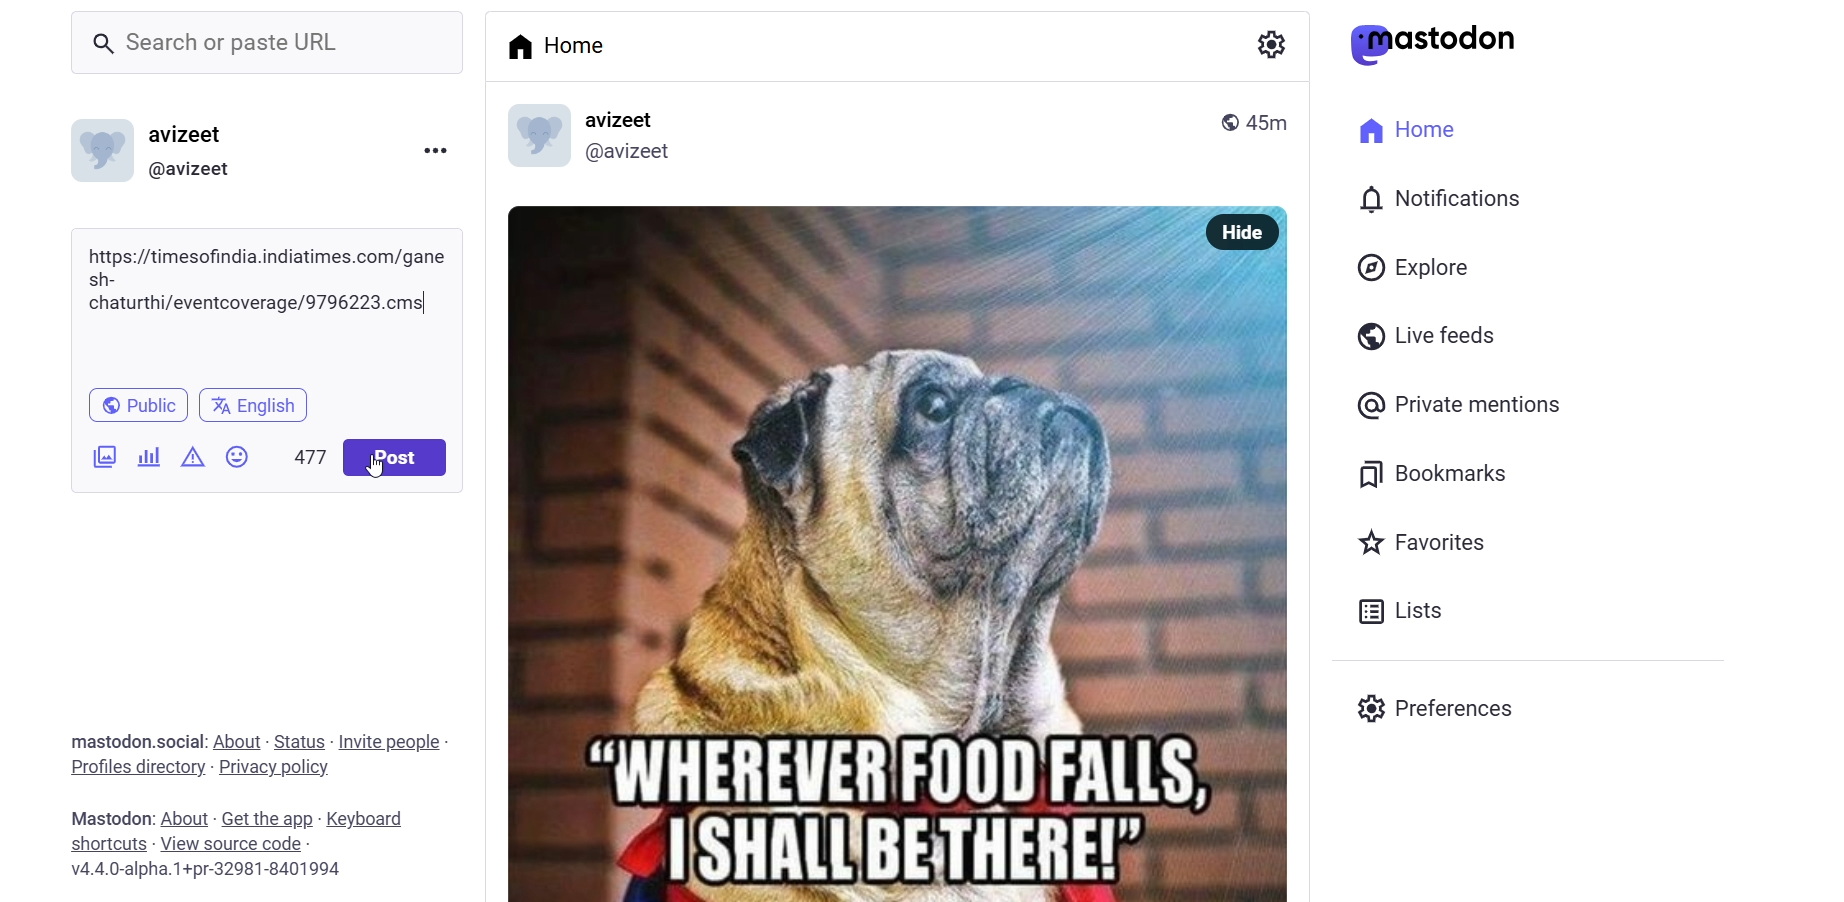  What do you see at coordinates (307, 457) in the screenshot?
I see `500` at bounding box center [307, 457].